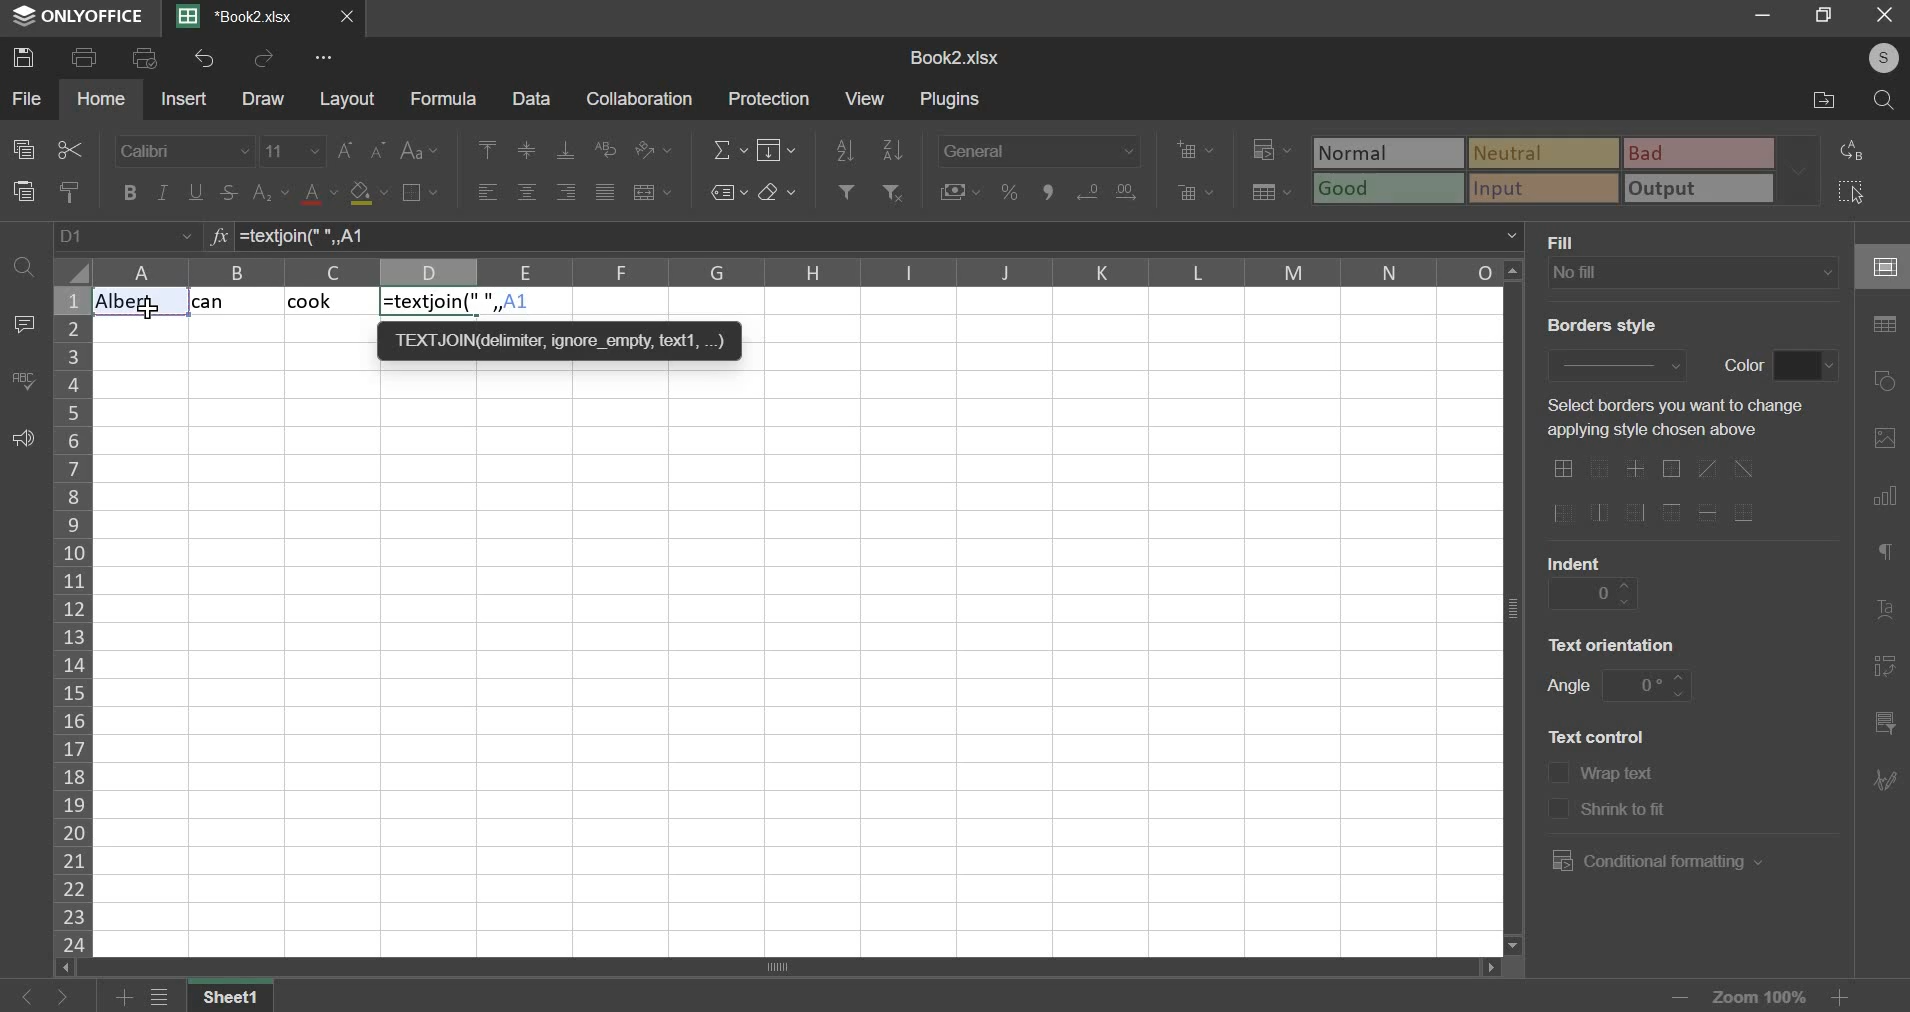 Image resolution: width=1910 pixels, height=1012 pixels. I want to click on text color, so click(321, 194).